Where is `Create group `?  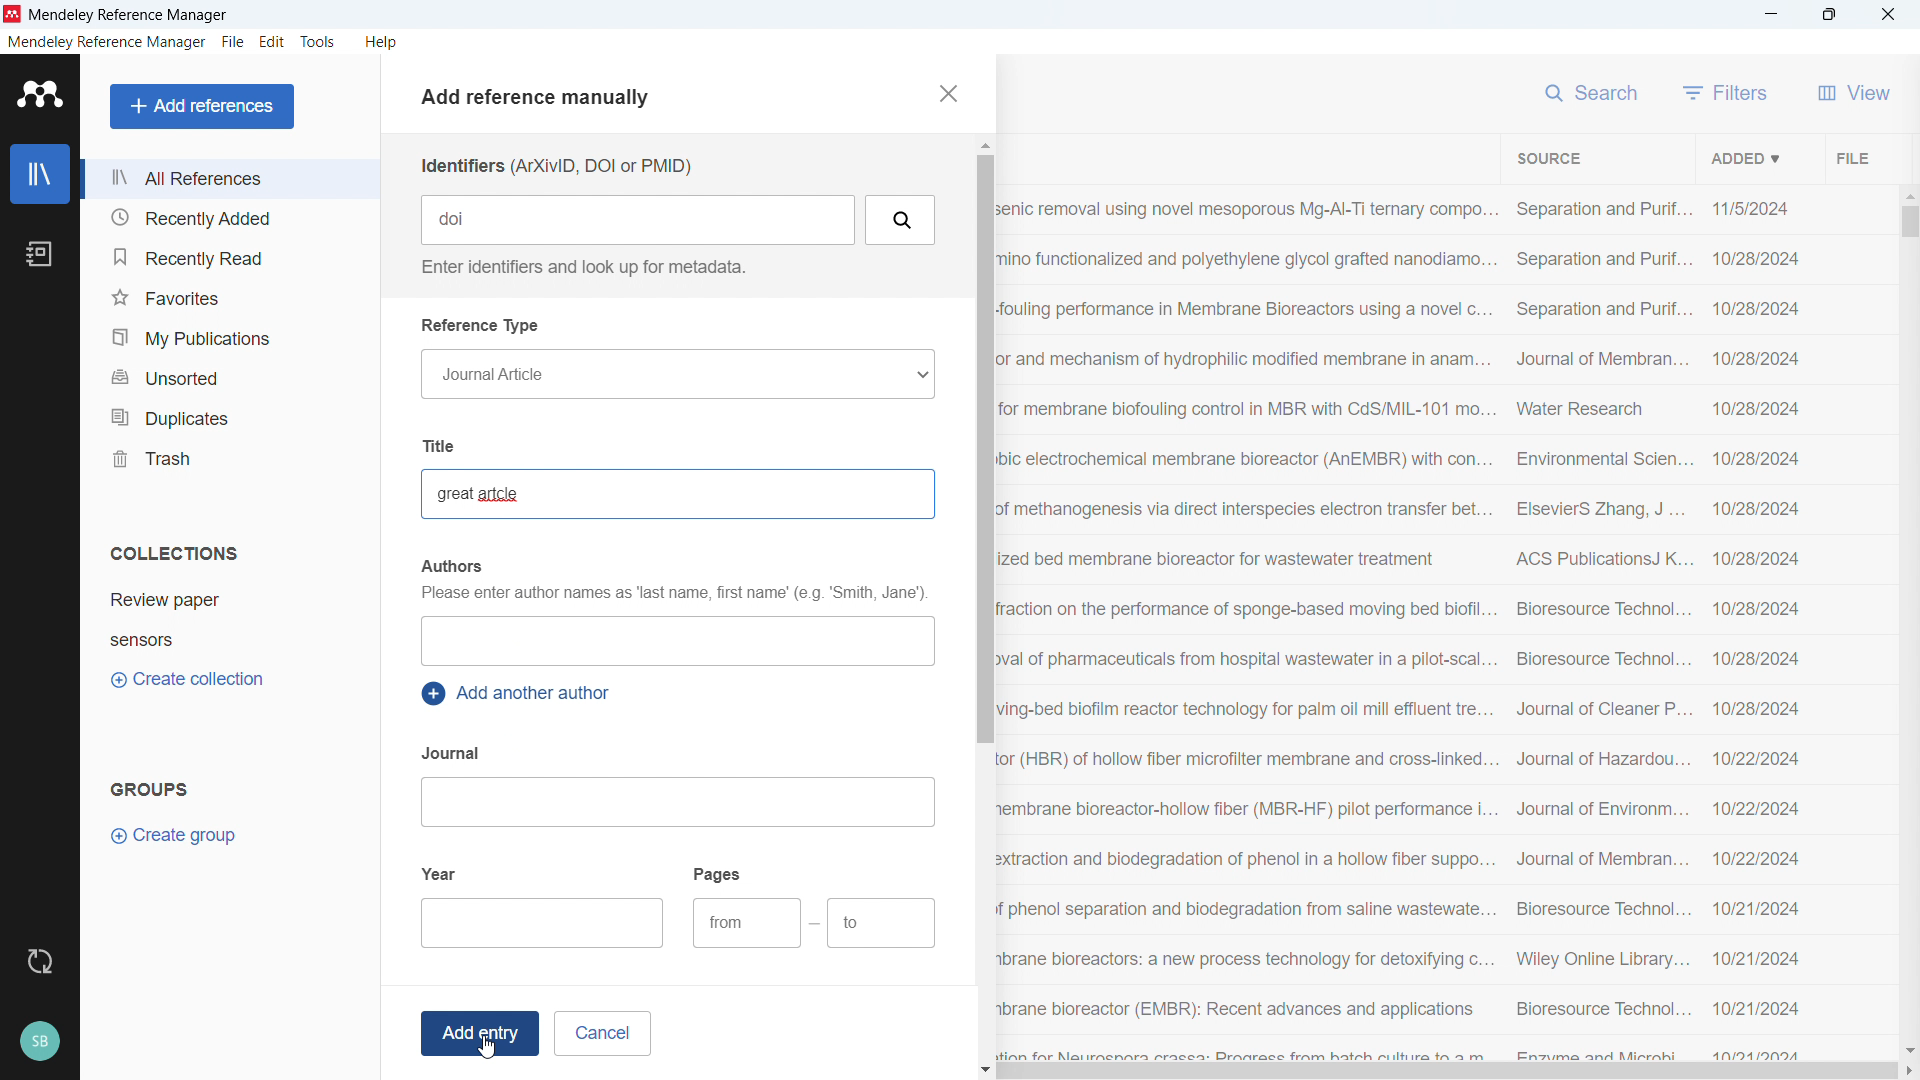
Create group  is located at coordinates (176, 836).